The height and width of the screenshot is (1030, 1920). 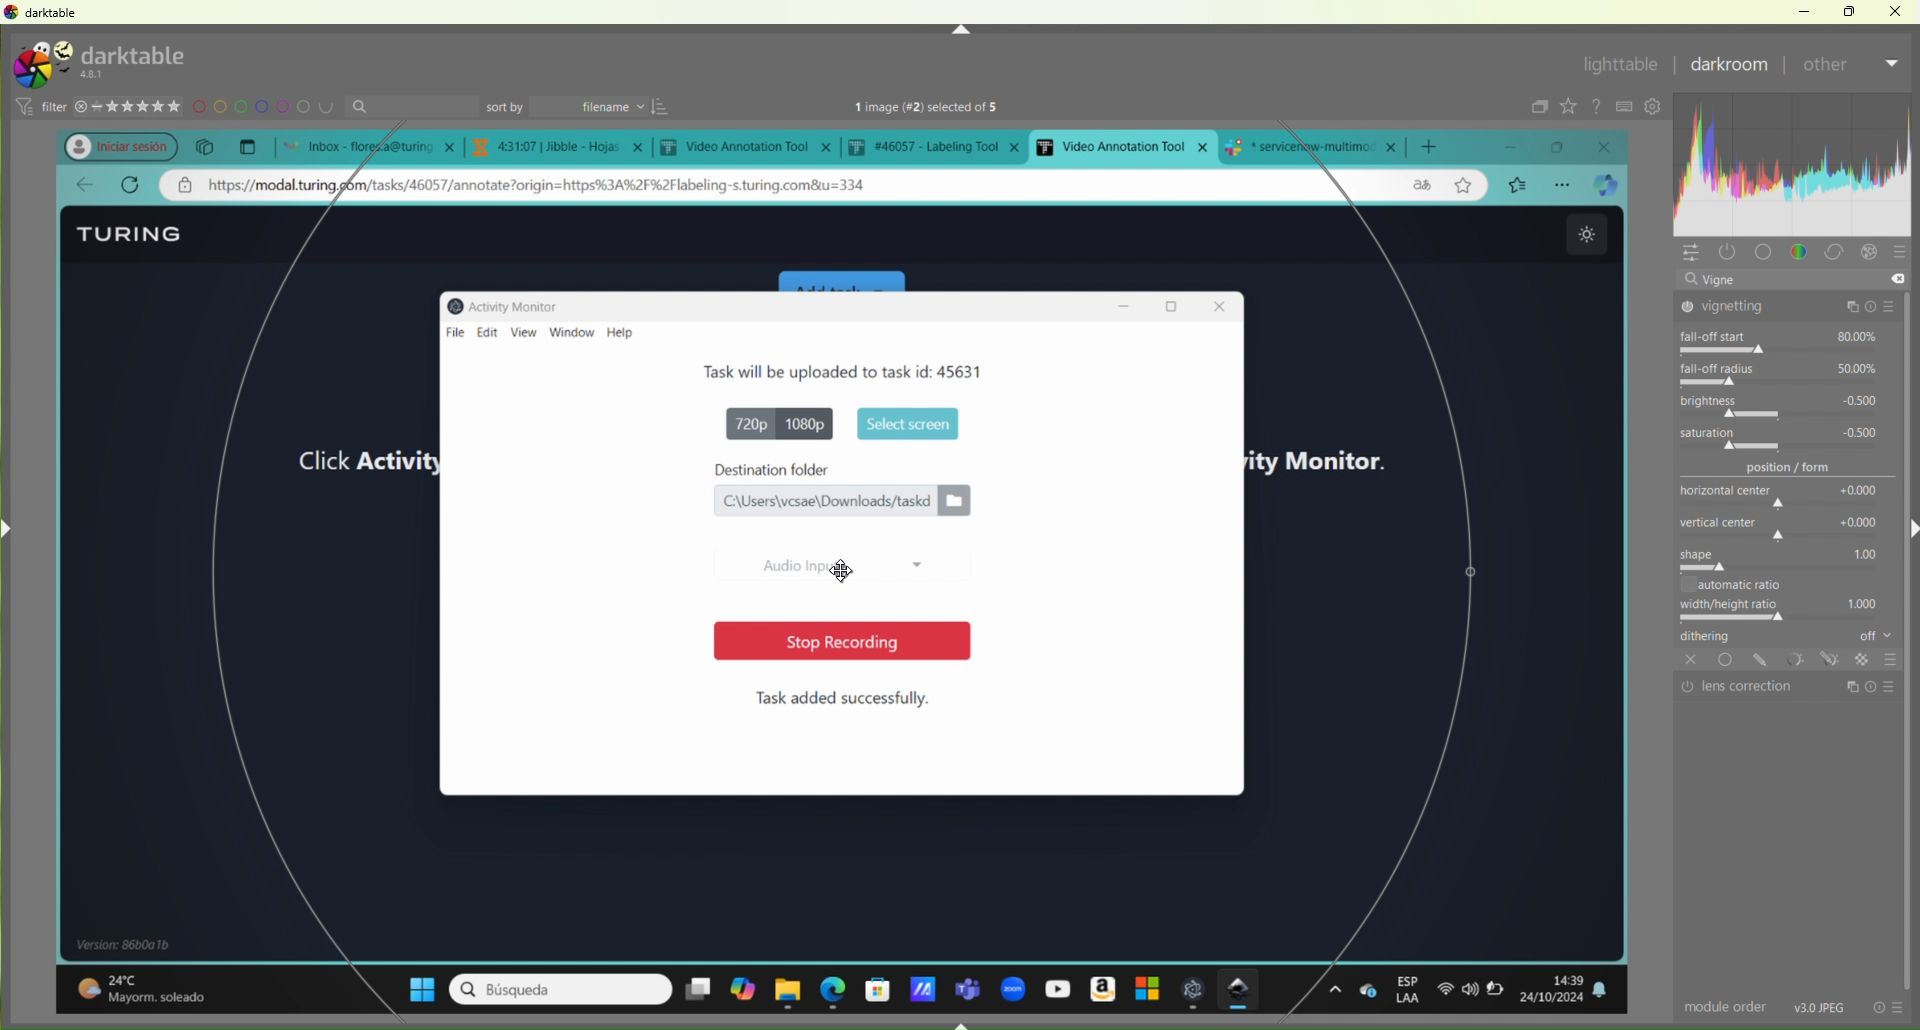 I want to click on vertical center, so click(x=1783, y=525).